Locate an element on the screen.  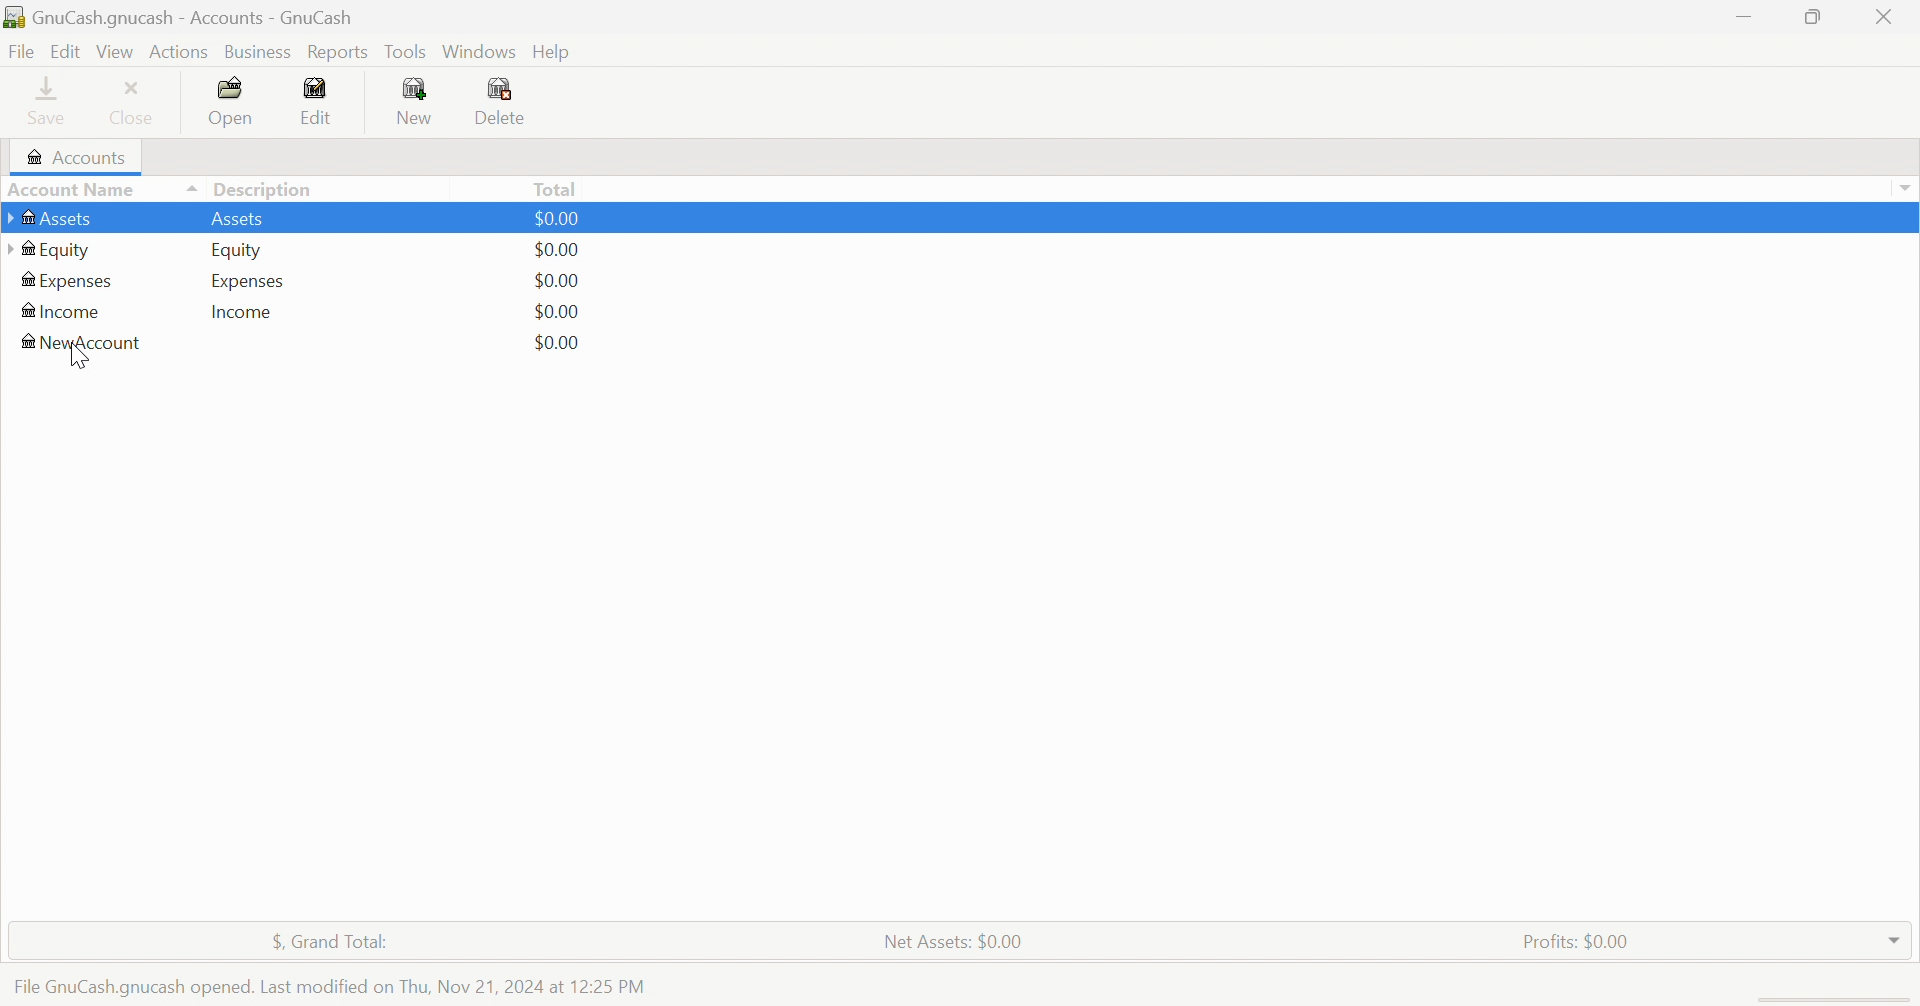
Business is located at coordinates (262, 52).